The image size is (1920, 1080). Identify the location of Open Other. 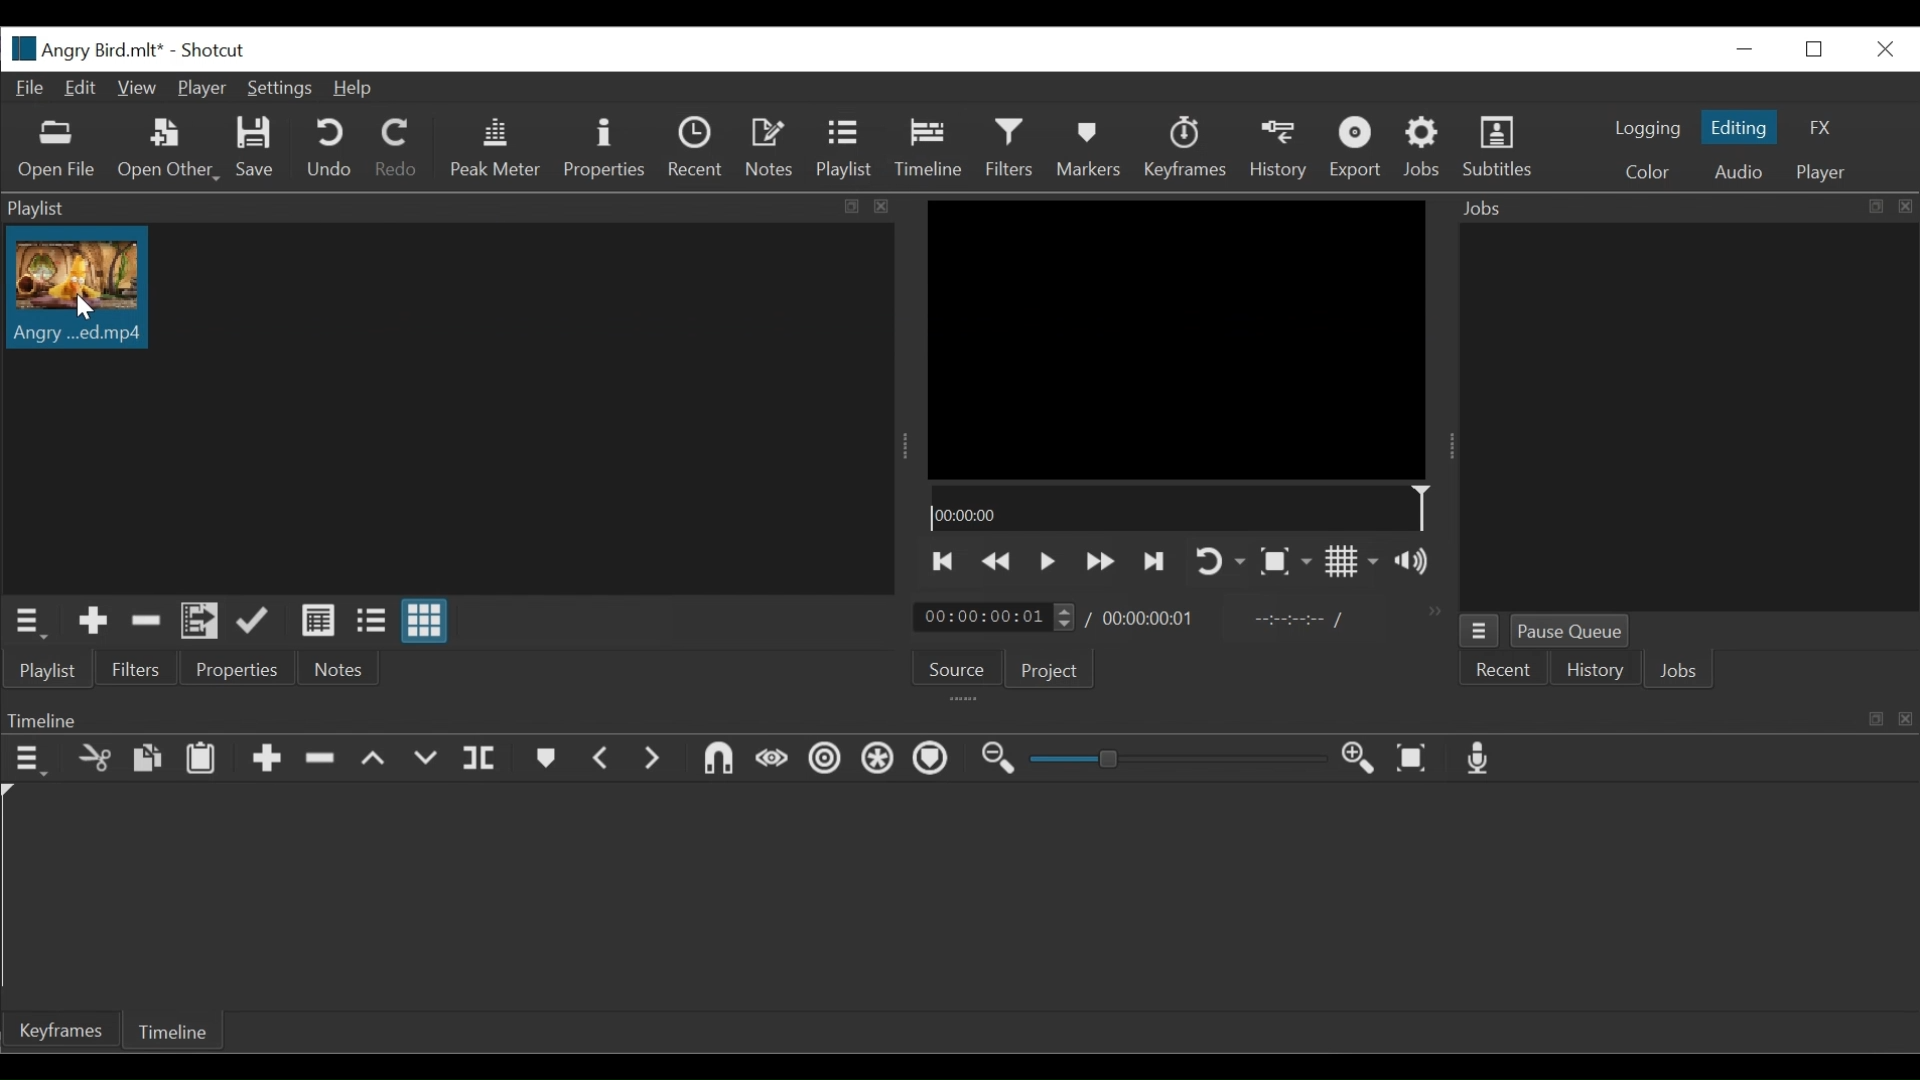
(169, 150).